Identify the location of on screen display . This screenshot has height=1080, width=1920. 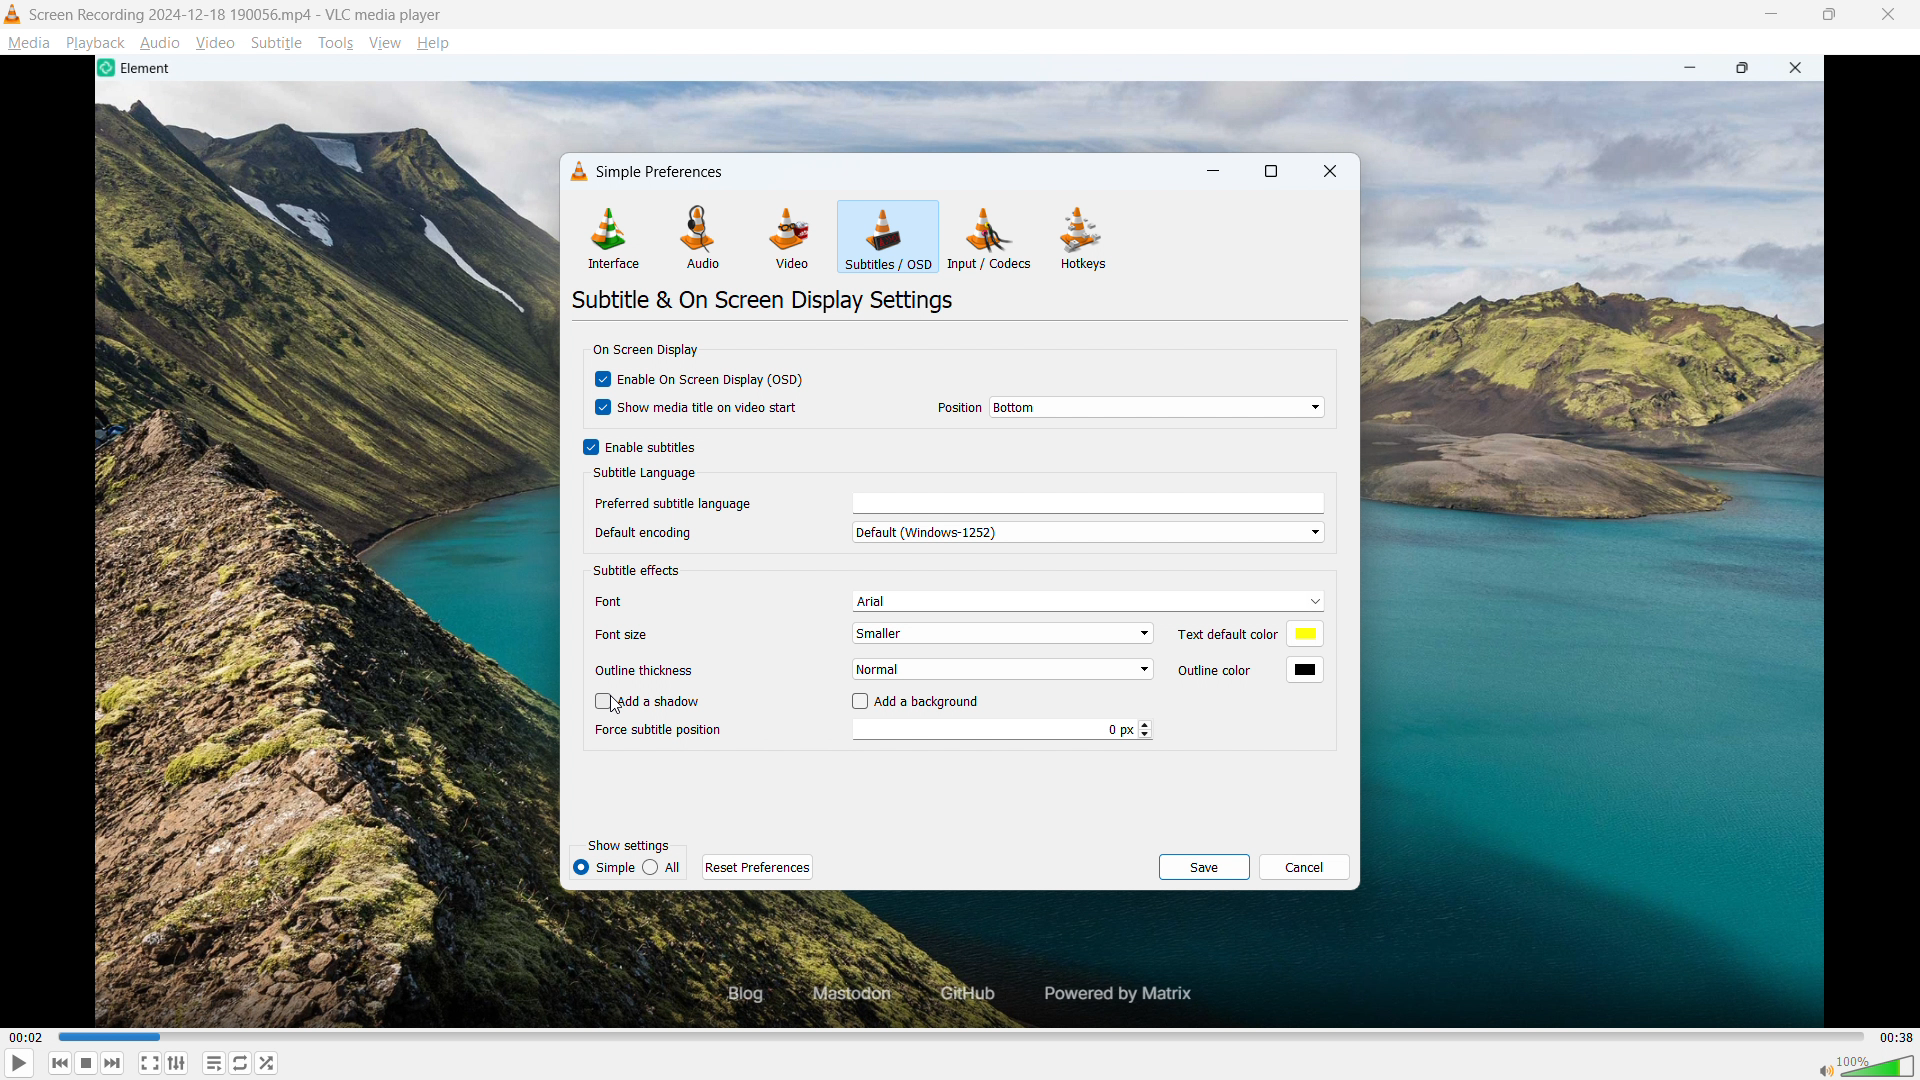
(644, 350).